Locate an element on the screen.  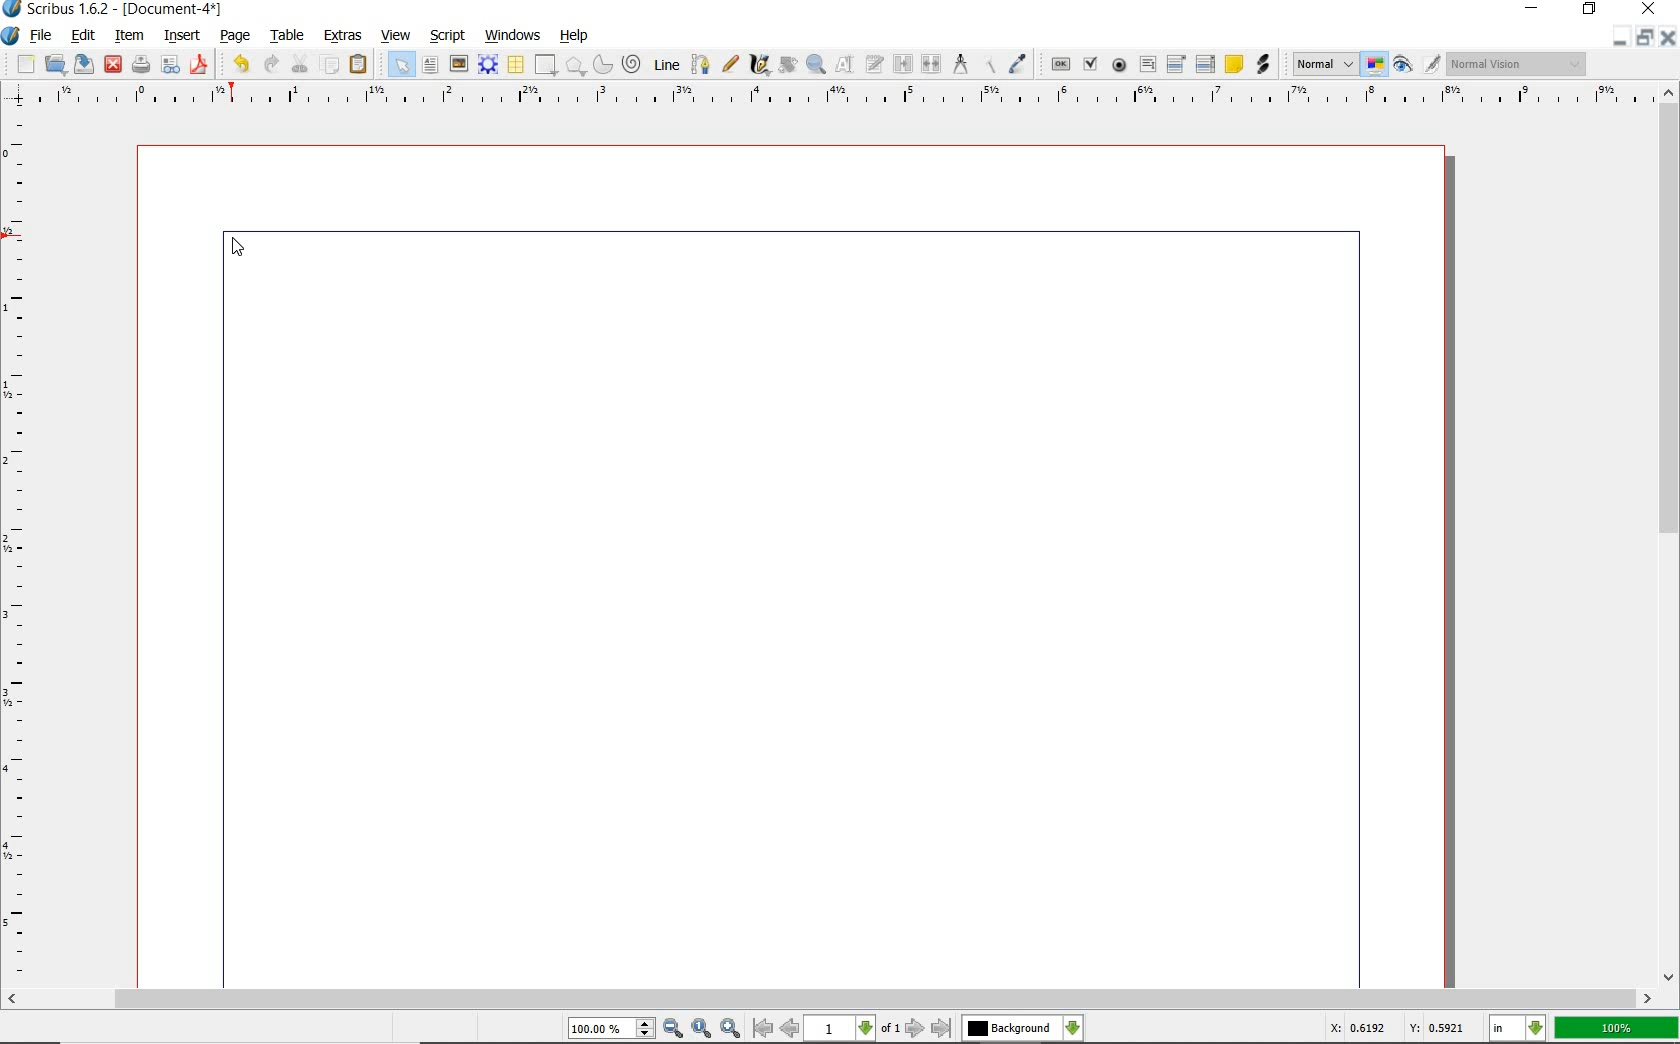
table is located at coordinates (516, 65).